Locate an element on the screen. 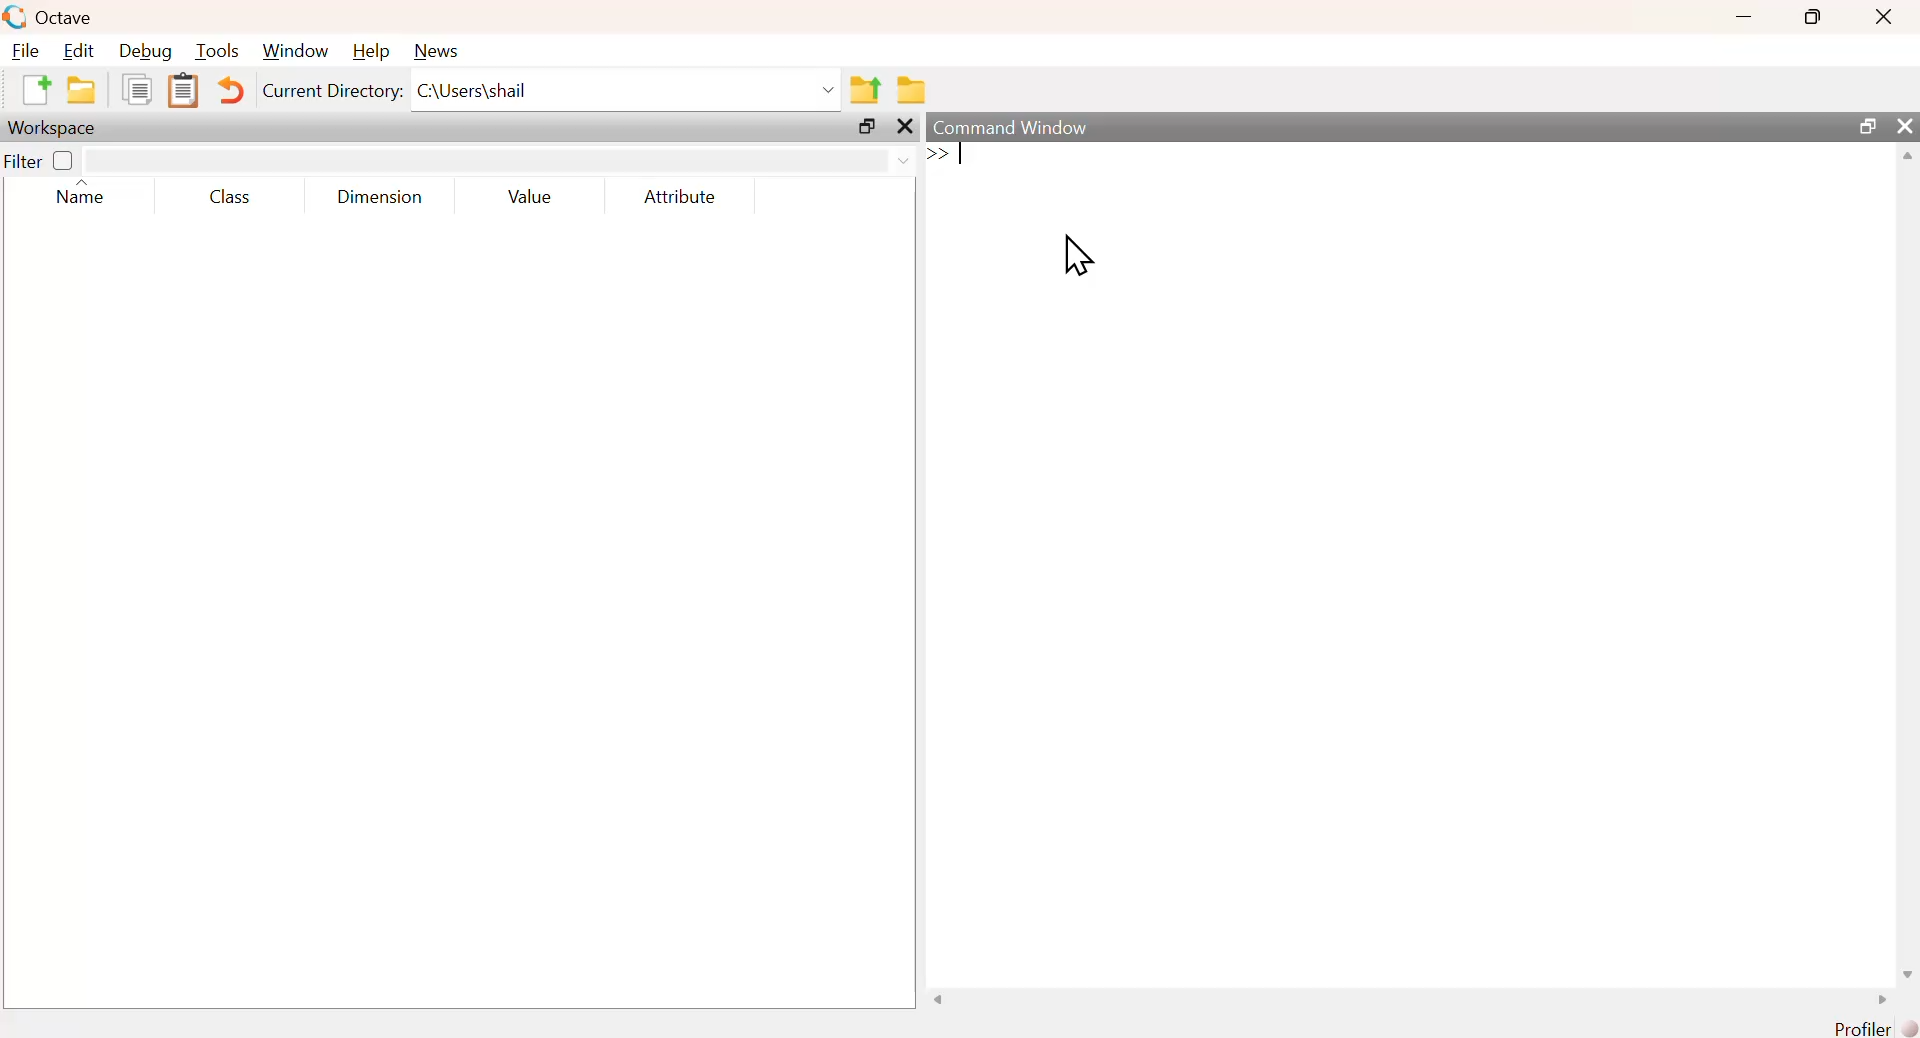 Image resolution: width=1920 pixels, height=1038 pixels. class is located at coordinates (227, 200).